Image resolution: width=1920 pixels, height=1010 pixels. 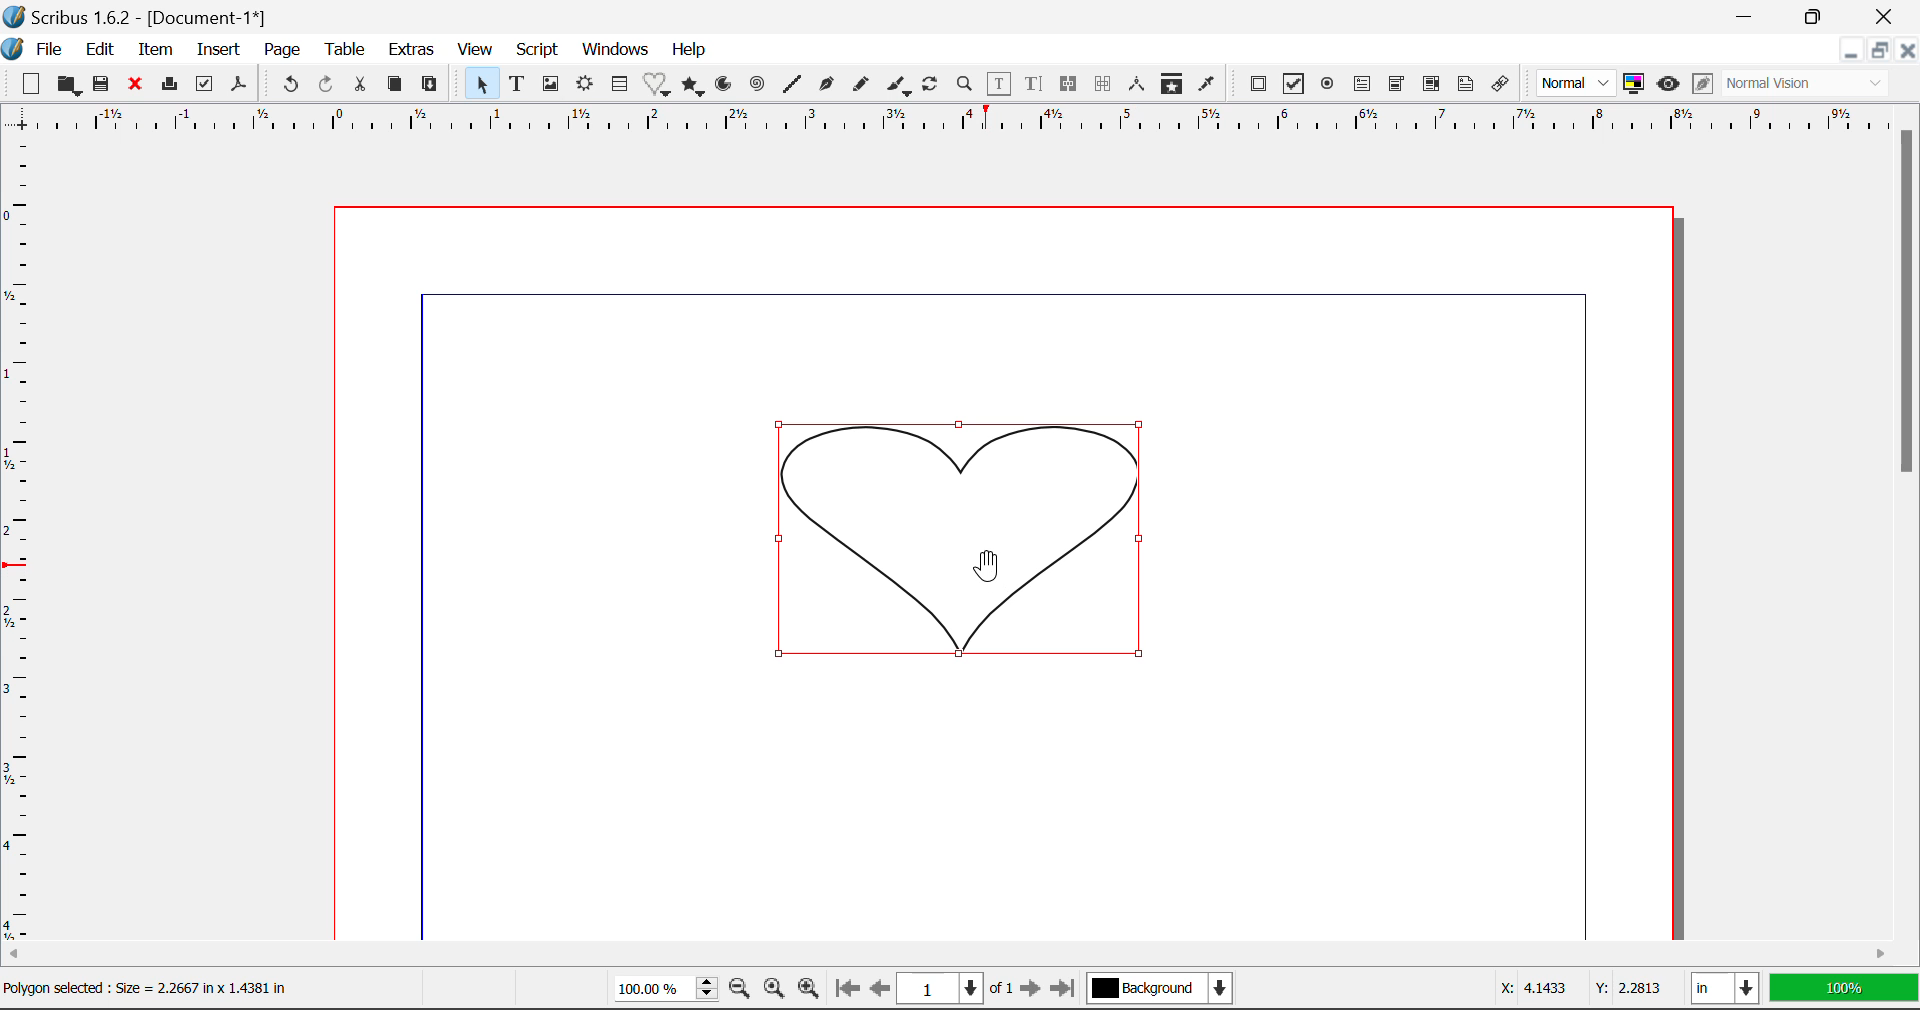 I want to click on Previous, so click(x=881, y=990).